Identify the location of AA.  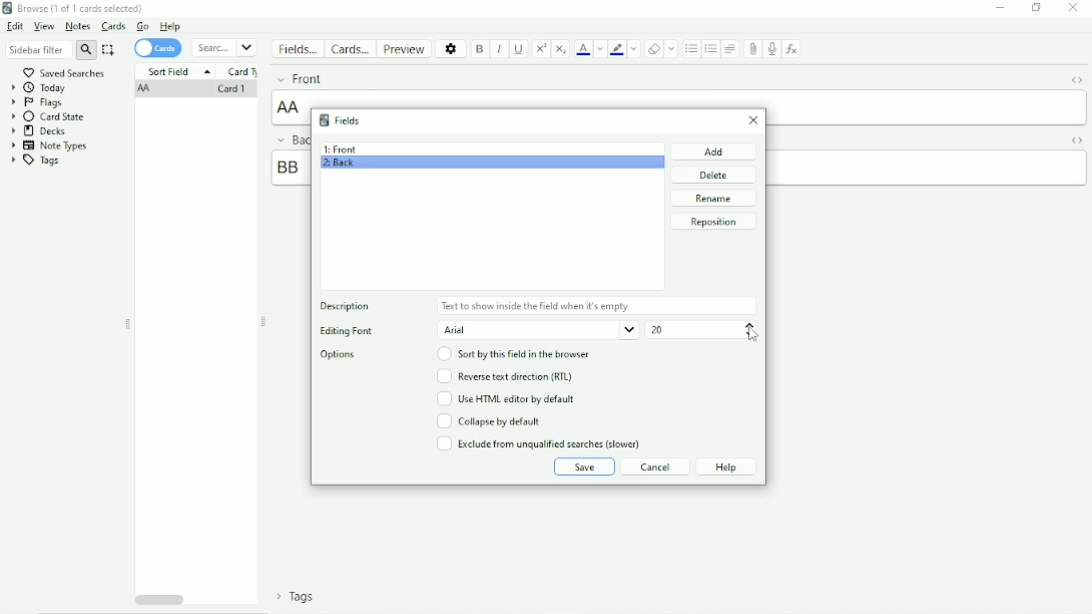
(146, 90).